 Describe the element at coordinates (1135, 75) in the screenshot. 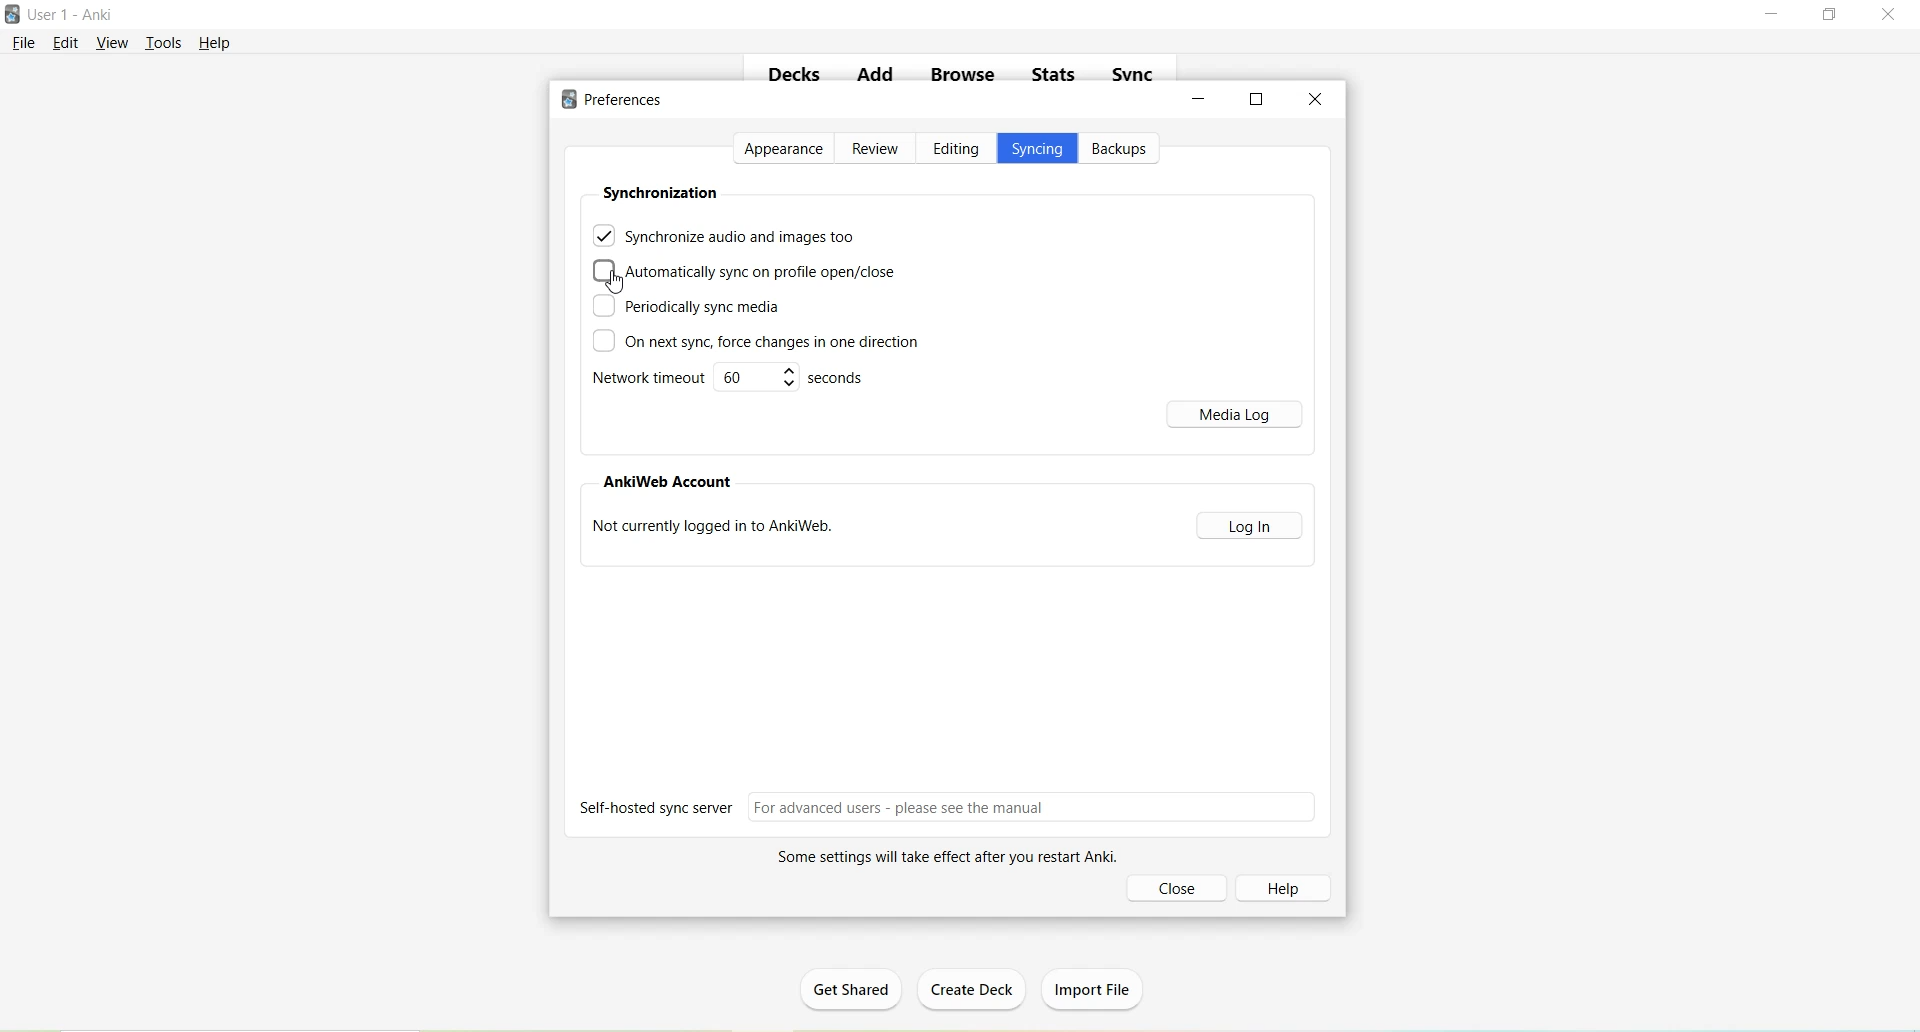

I see `Sync` at that location.